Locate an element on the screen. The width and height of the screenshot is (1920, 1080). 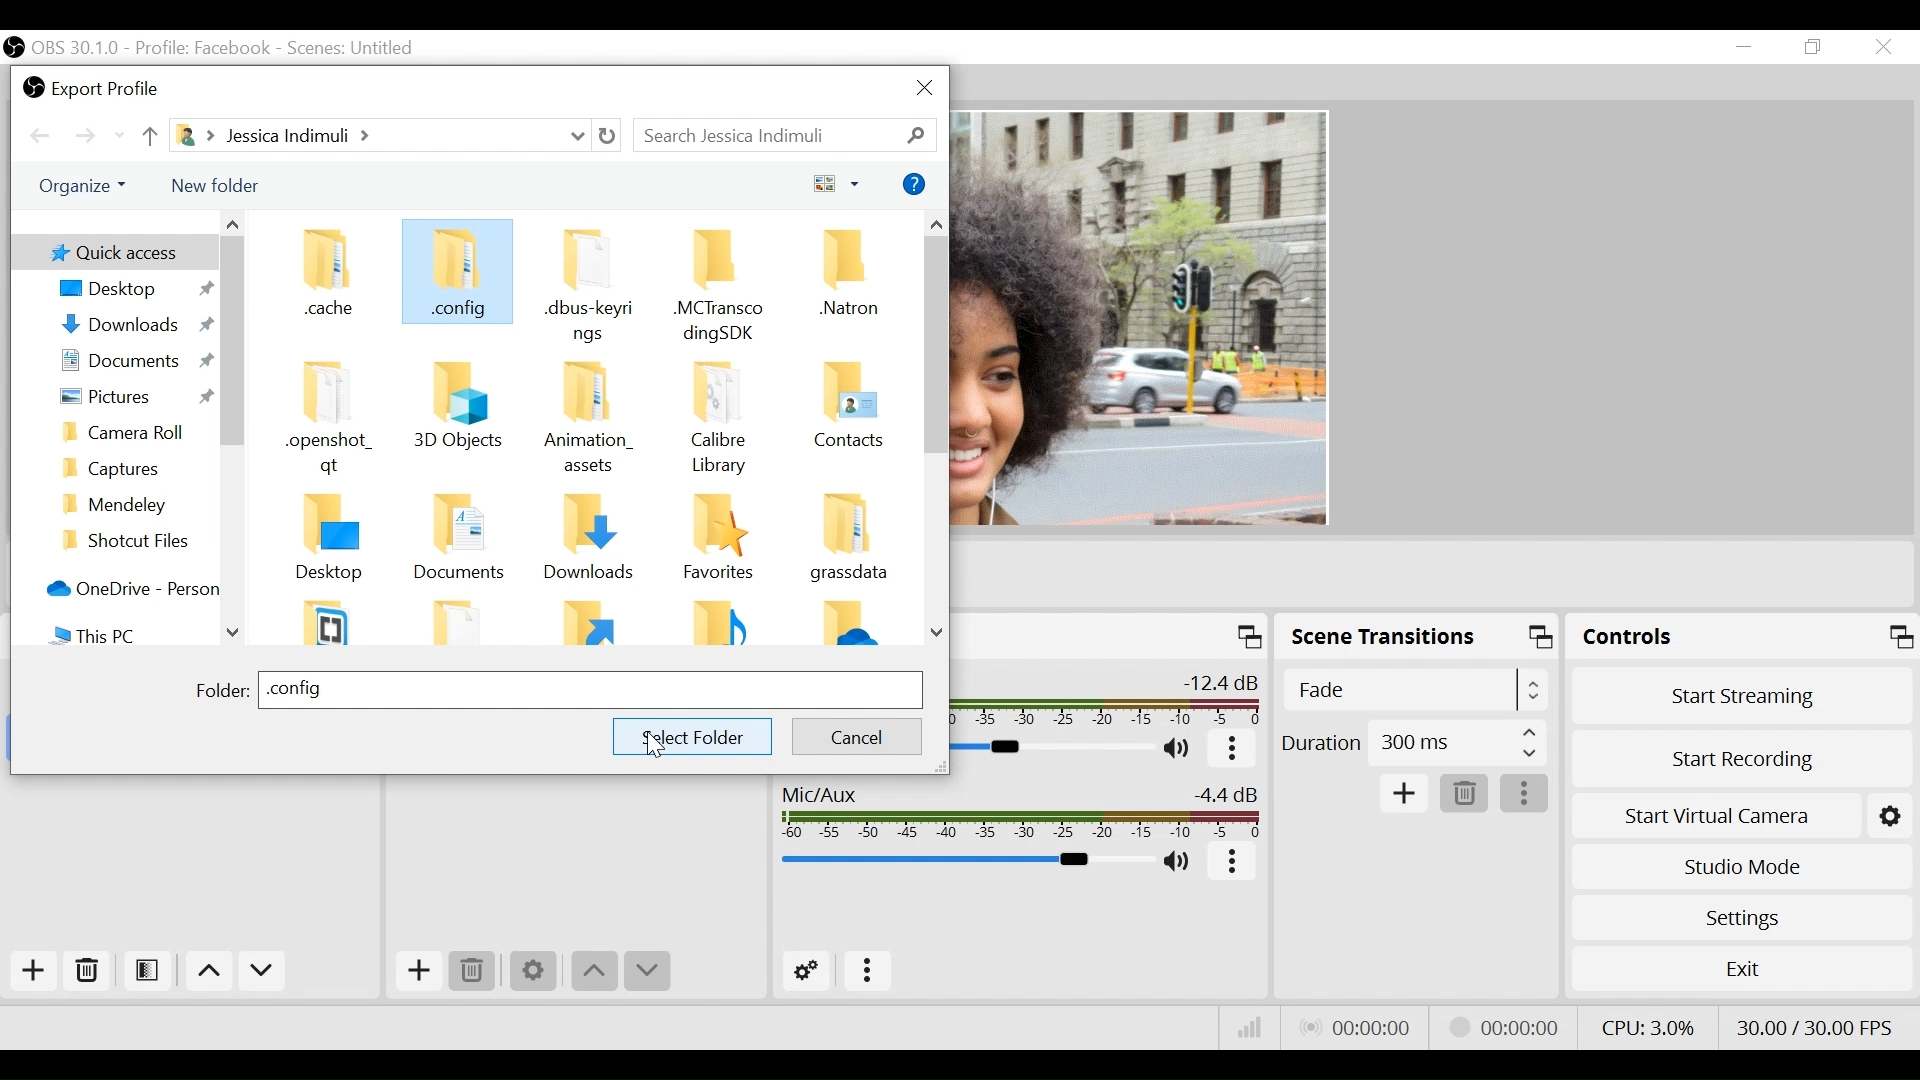
Settings is located at coordinates (1745, 919).